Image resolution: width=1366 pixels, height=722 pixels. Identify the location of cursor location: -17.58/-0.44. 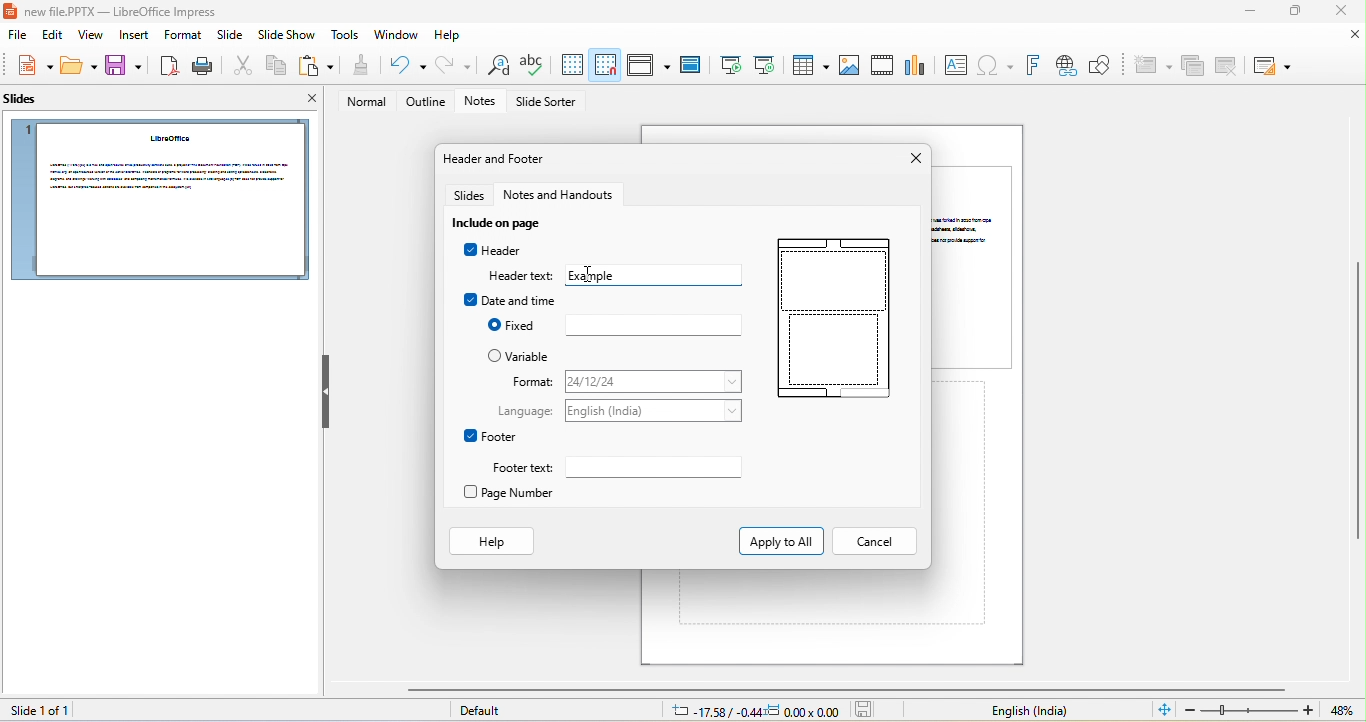
(713, 711).